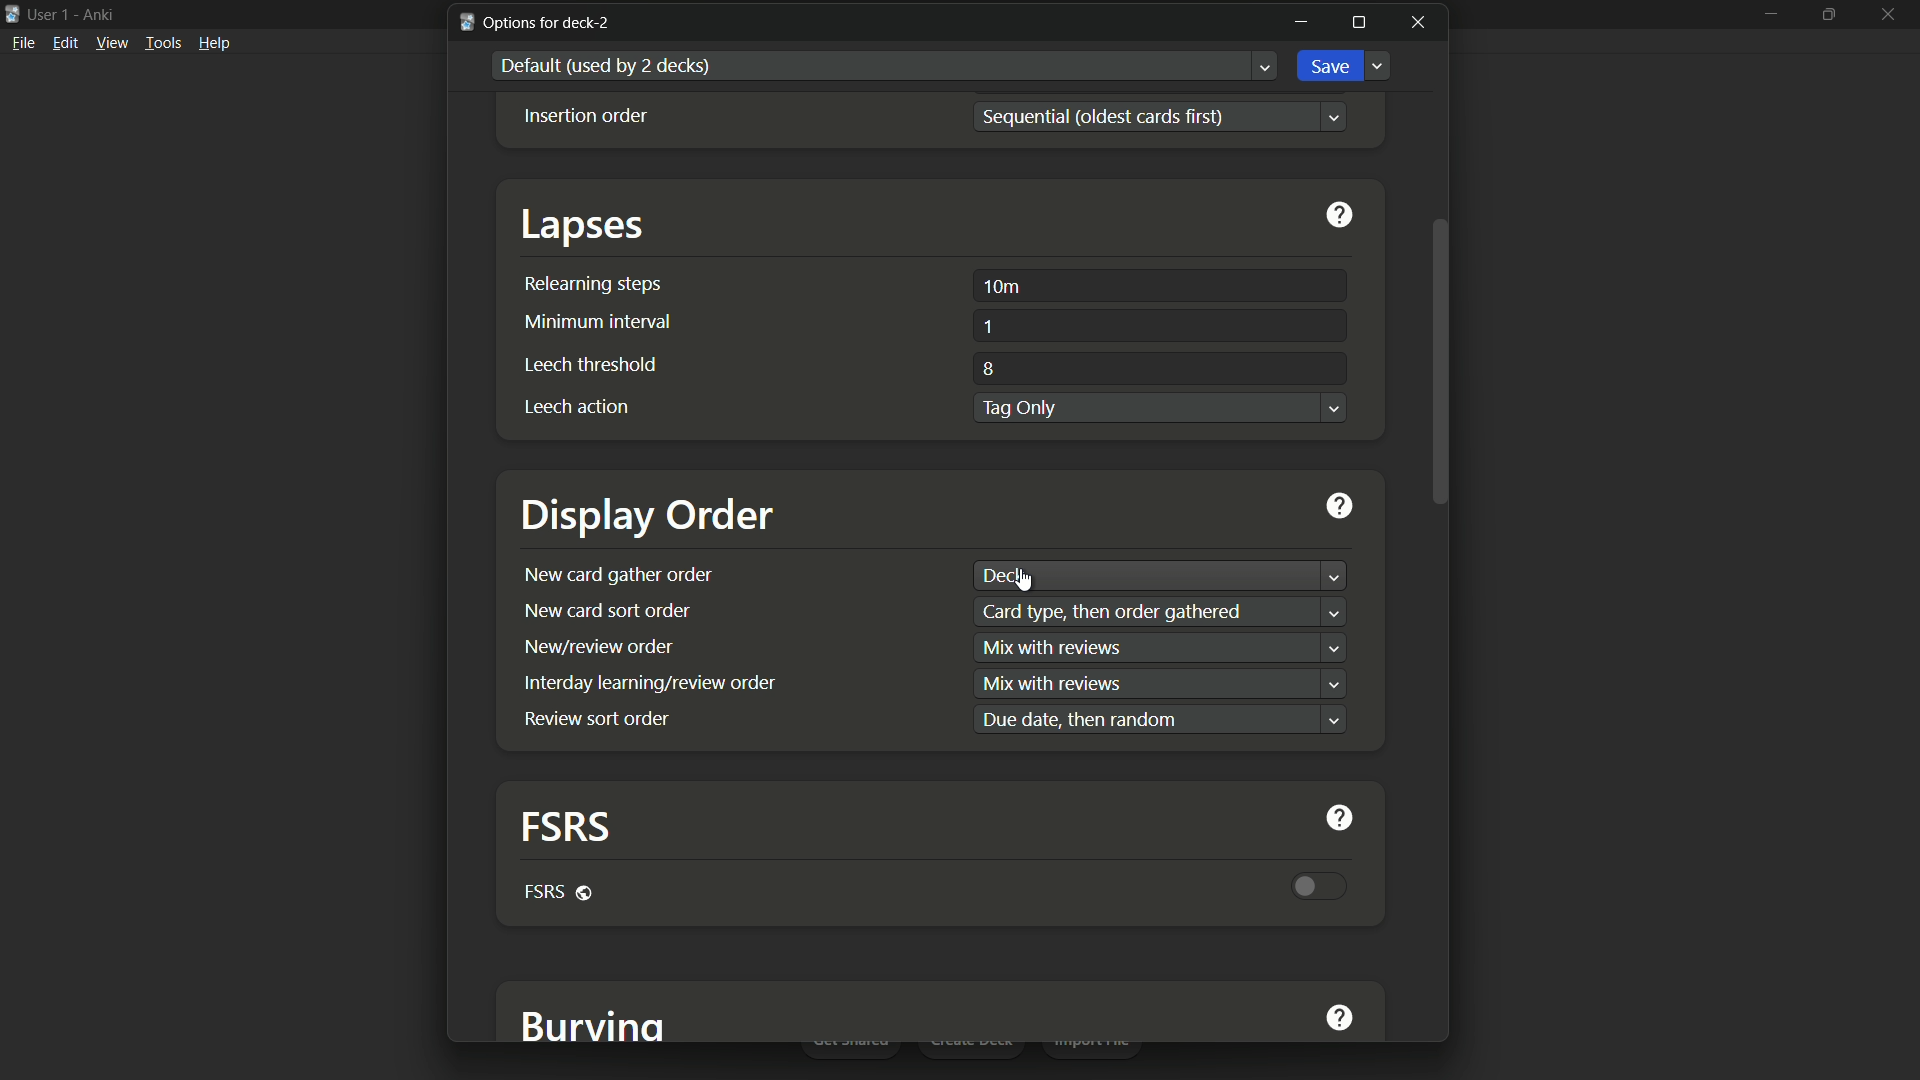 The height and width of the screenshot is (1080, 1920). I want to click on minimize, so click(1769, 13).